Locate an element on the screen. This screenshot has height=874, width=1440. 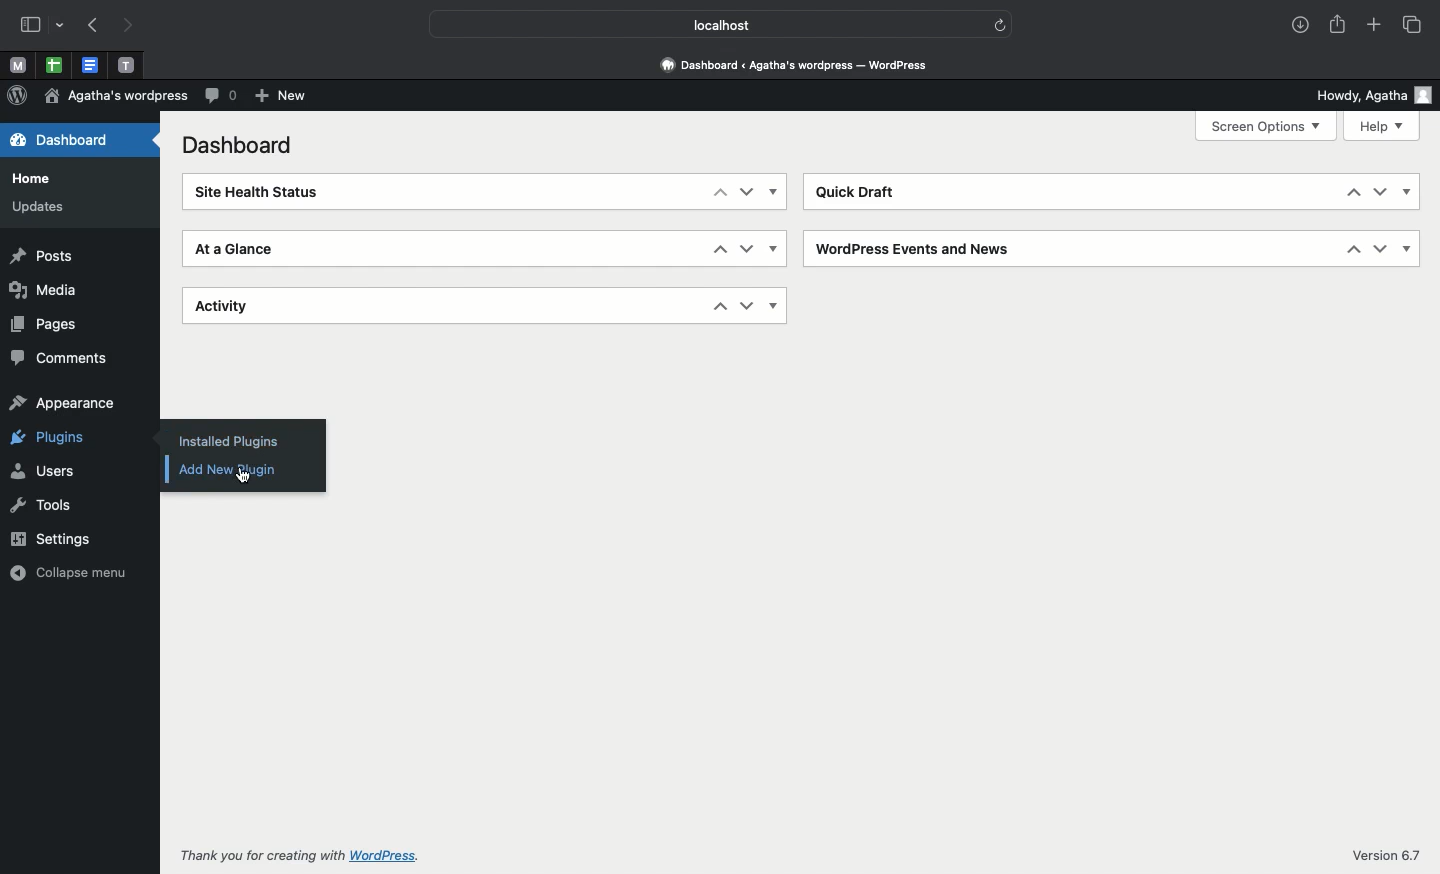
Clicking on add new plugin is located at coordinates (245, 476).